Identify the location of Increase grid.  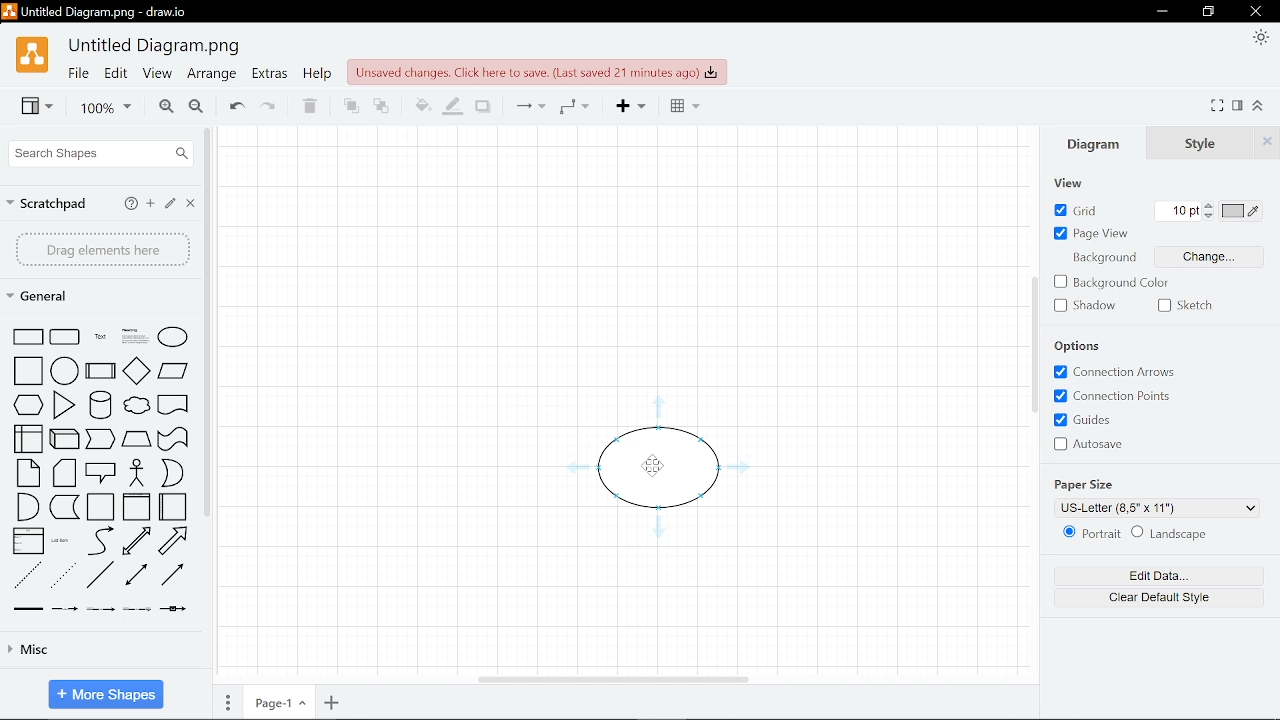
(1211, 207).